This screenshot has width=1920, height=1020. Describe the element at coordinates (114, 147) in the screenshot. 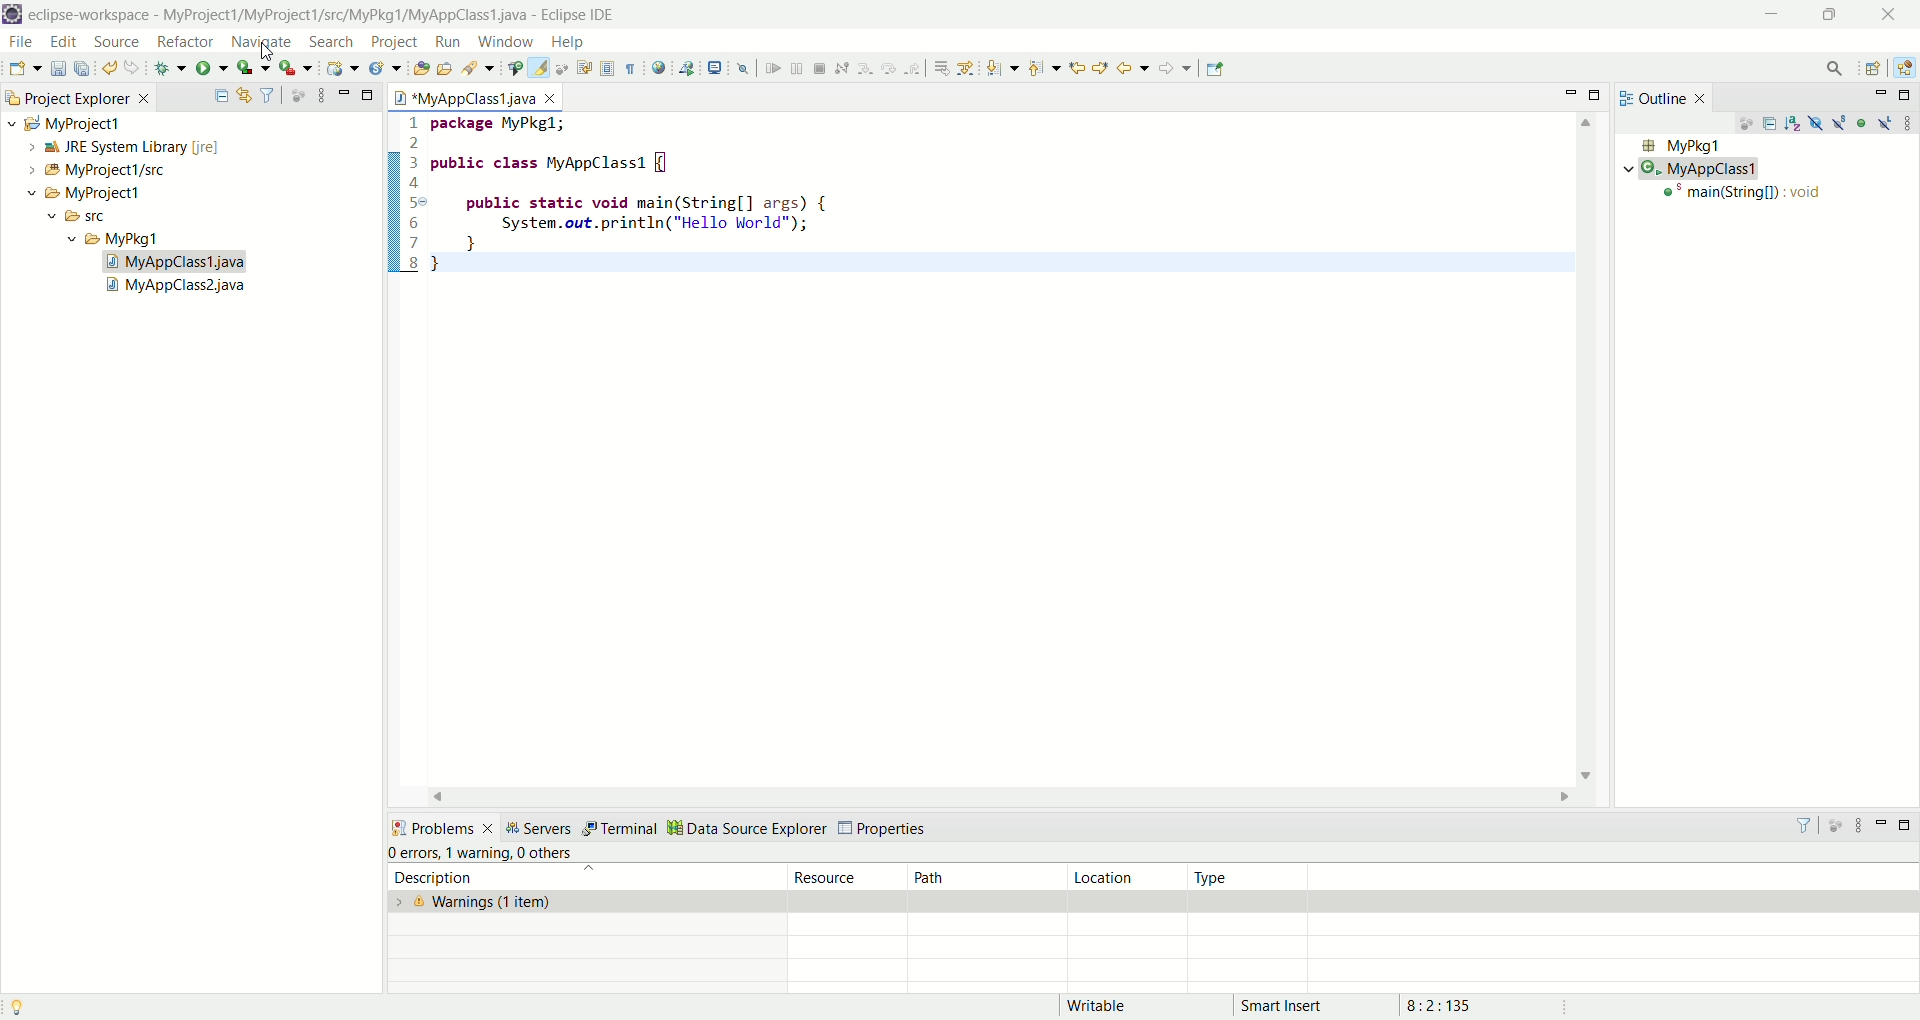

I see `JRE system library` at that location.